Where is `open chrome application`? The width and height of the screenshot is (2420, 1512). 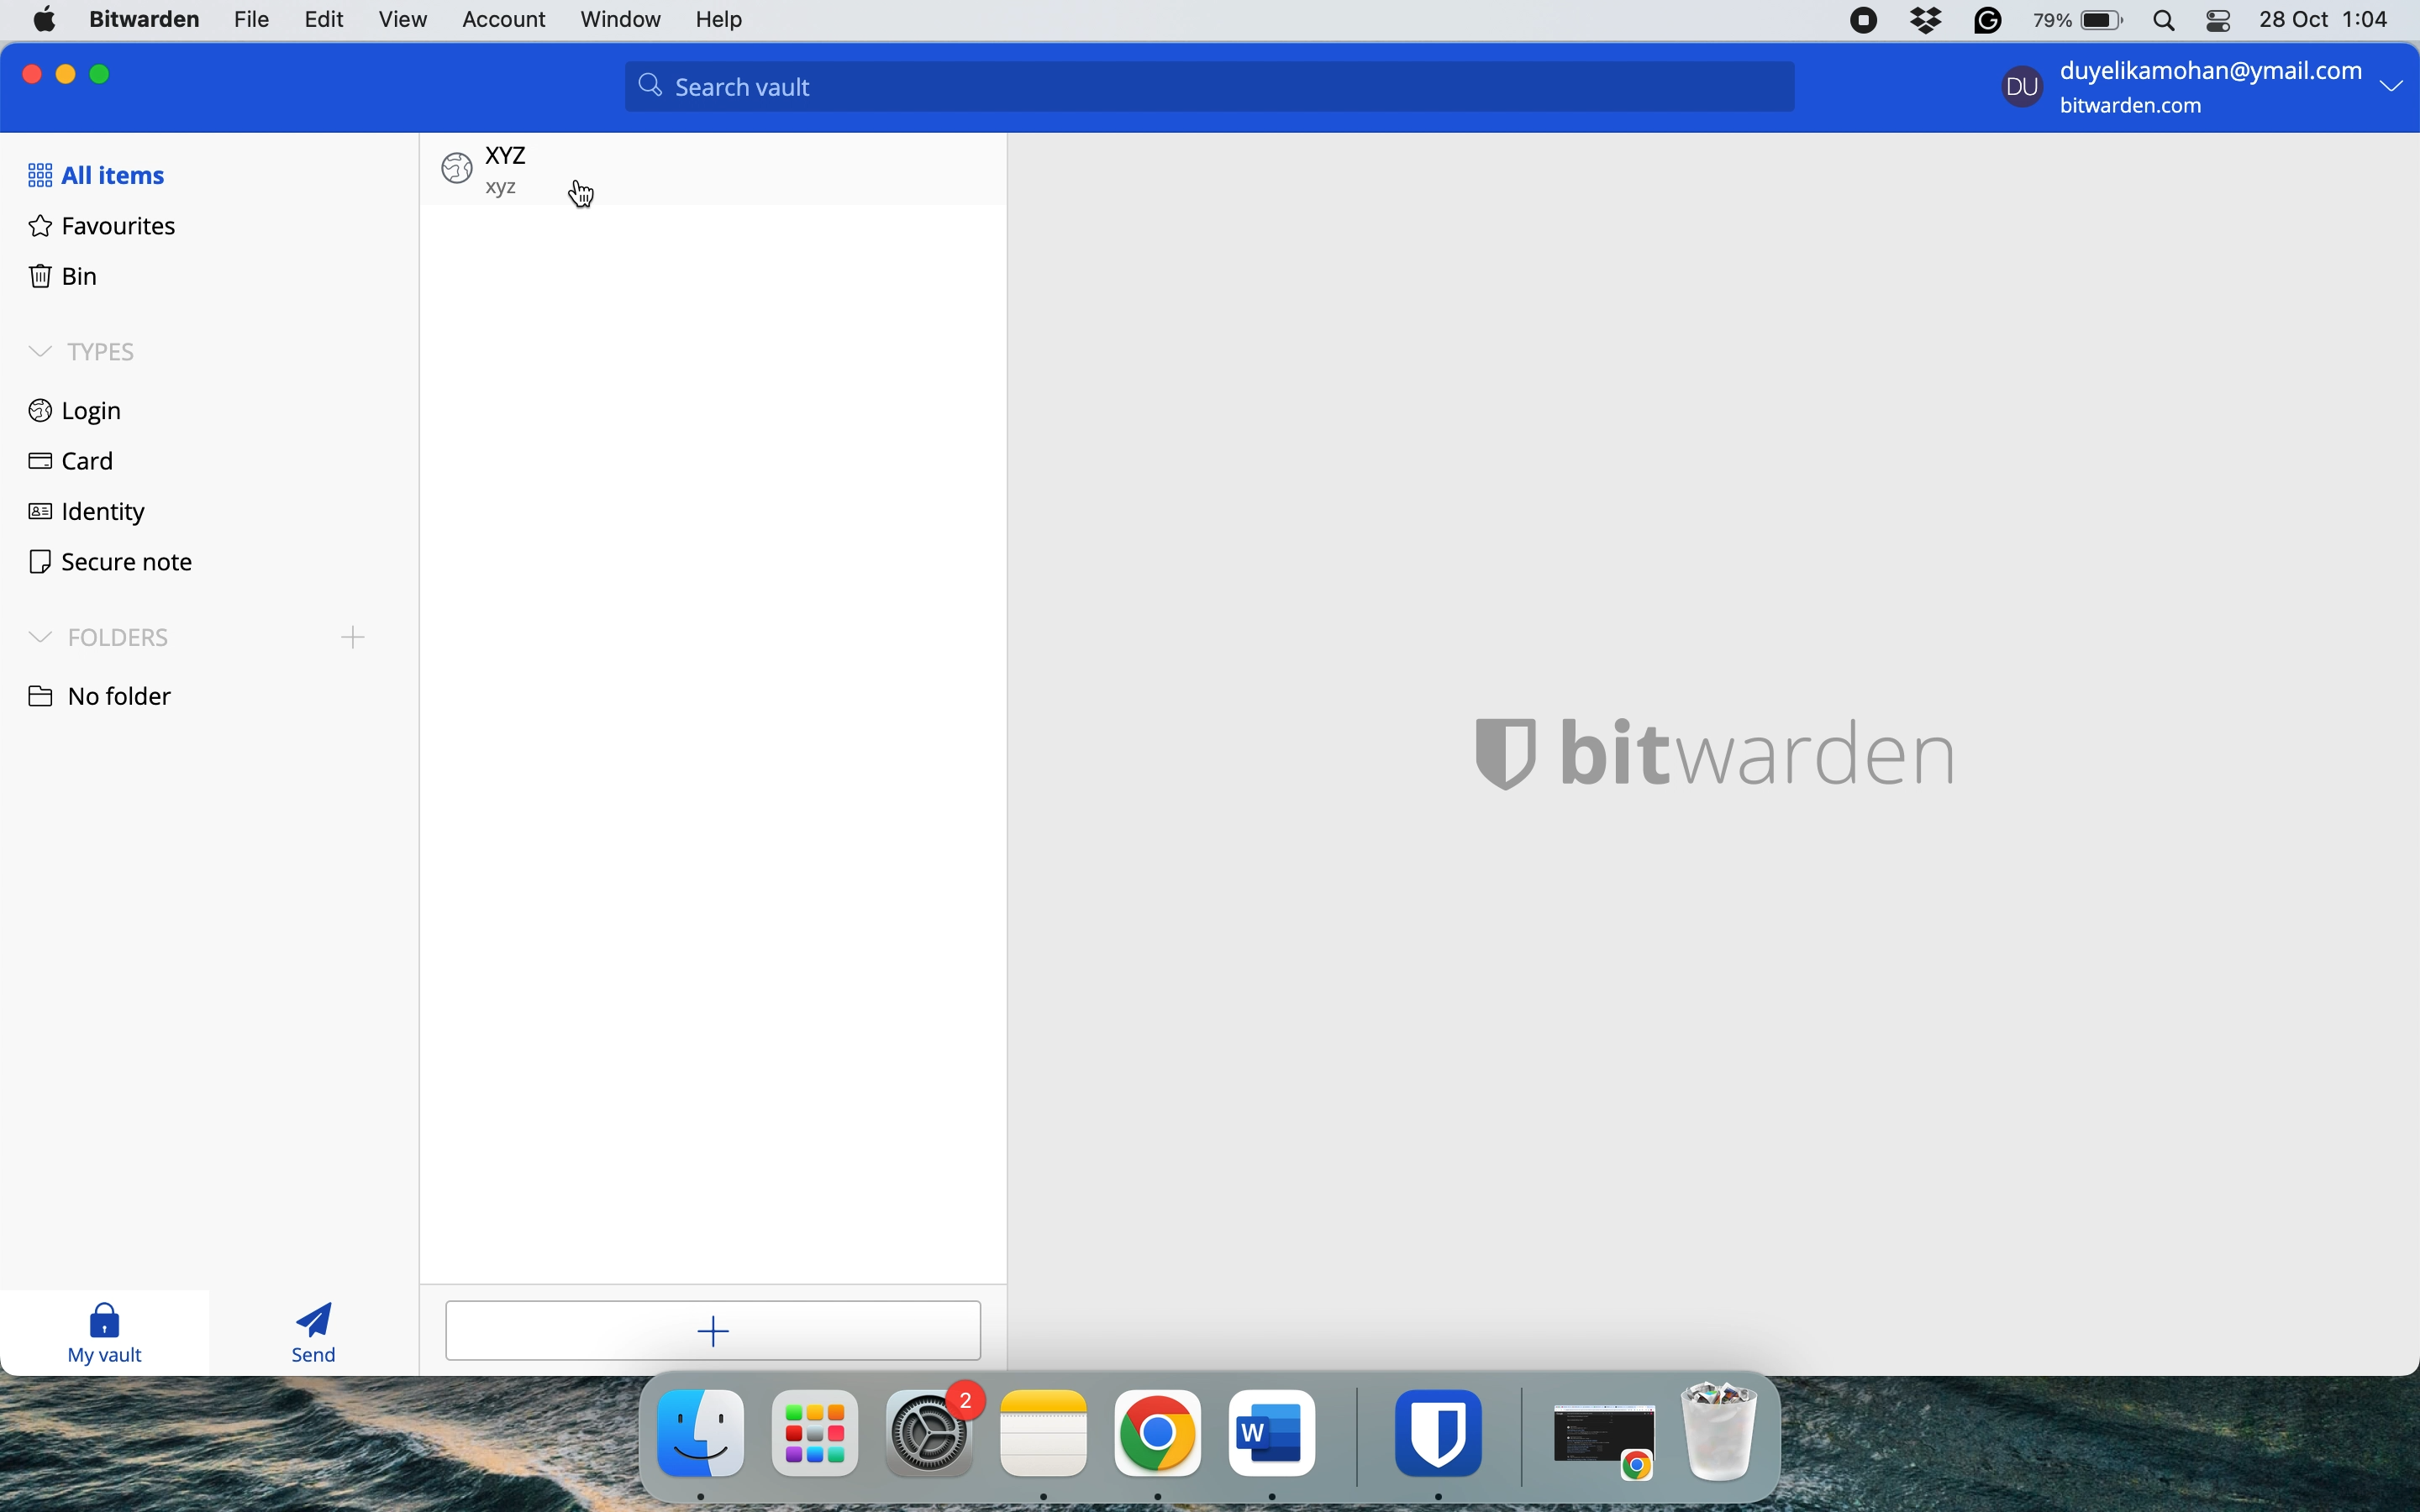 open chrome application is located at coordinates (1610, 1443).